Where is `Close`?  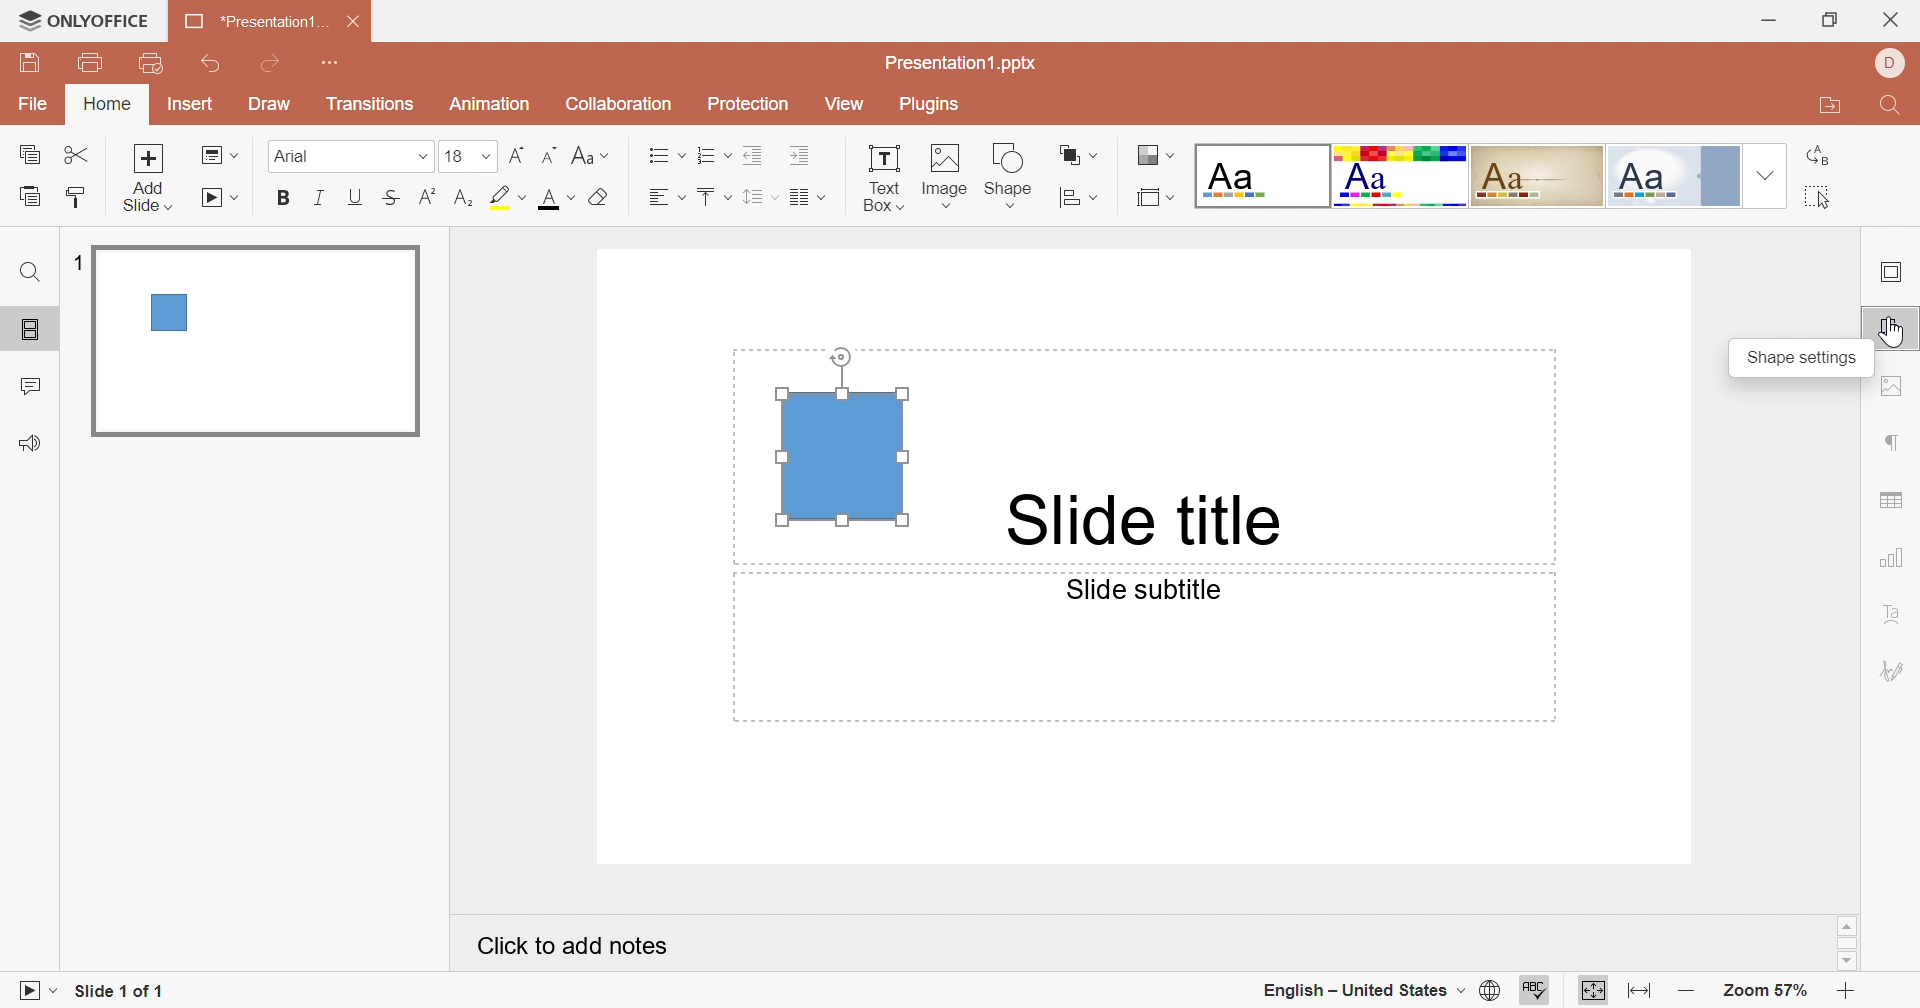 Close is located at coordinates (1892, 20).